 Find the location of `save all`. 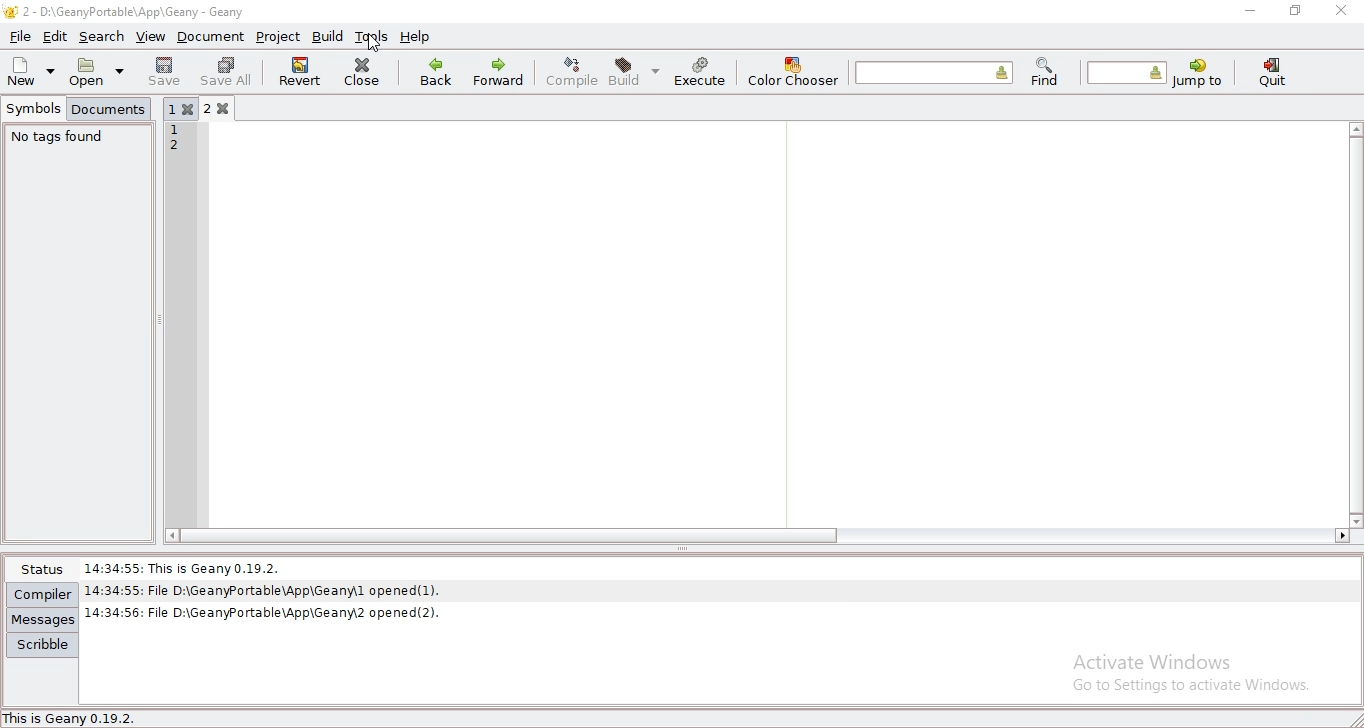

save all is located at coordinates (227, 71).